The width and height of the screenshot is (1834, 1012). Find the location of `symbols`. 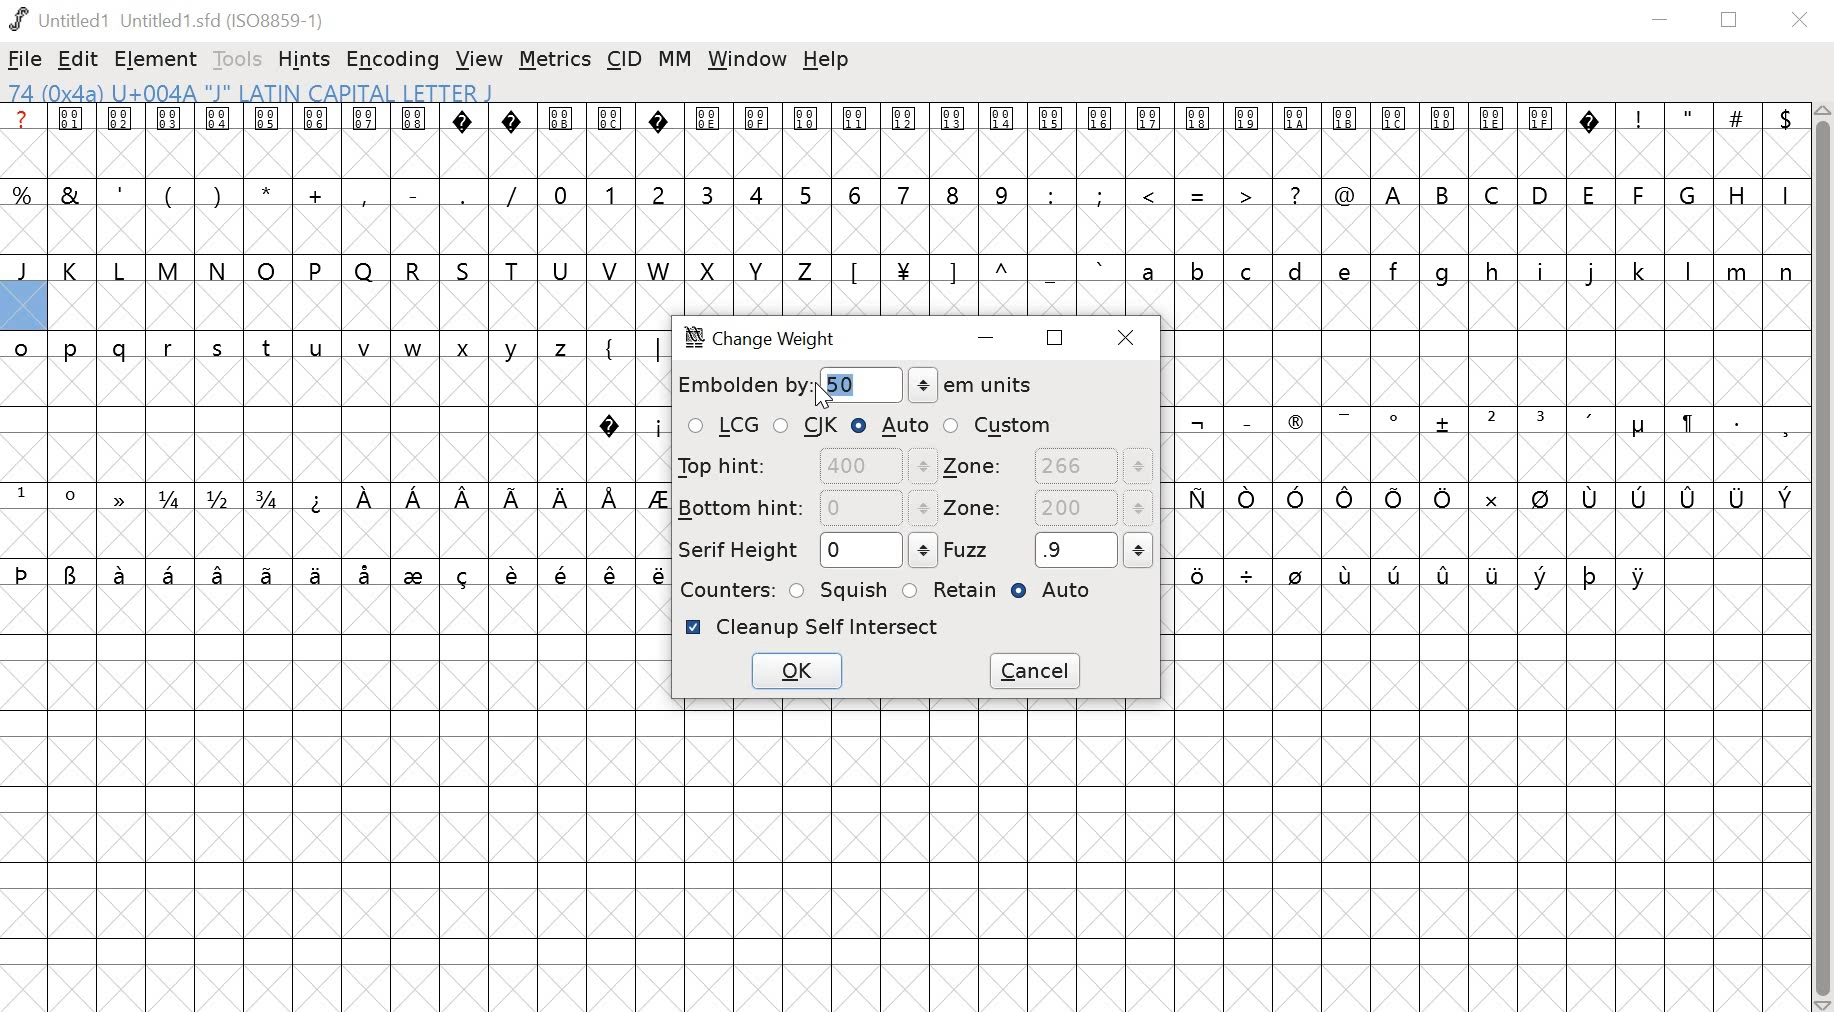

symbols is located at coordinates (624, 347).